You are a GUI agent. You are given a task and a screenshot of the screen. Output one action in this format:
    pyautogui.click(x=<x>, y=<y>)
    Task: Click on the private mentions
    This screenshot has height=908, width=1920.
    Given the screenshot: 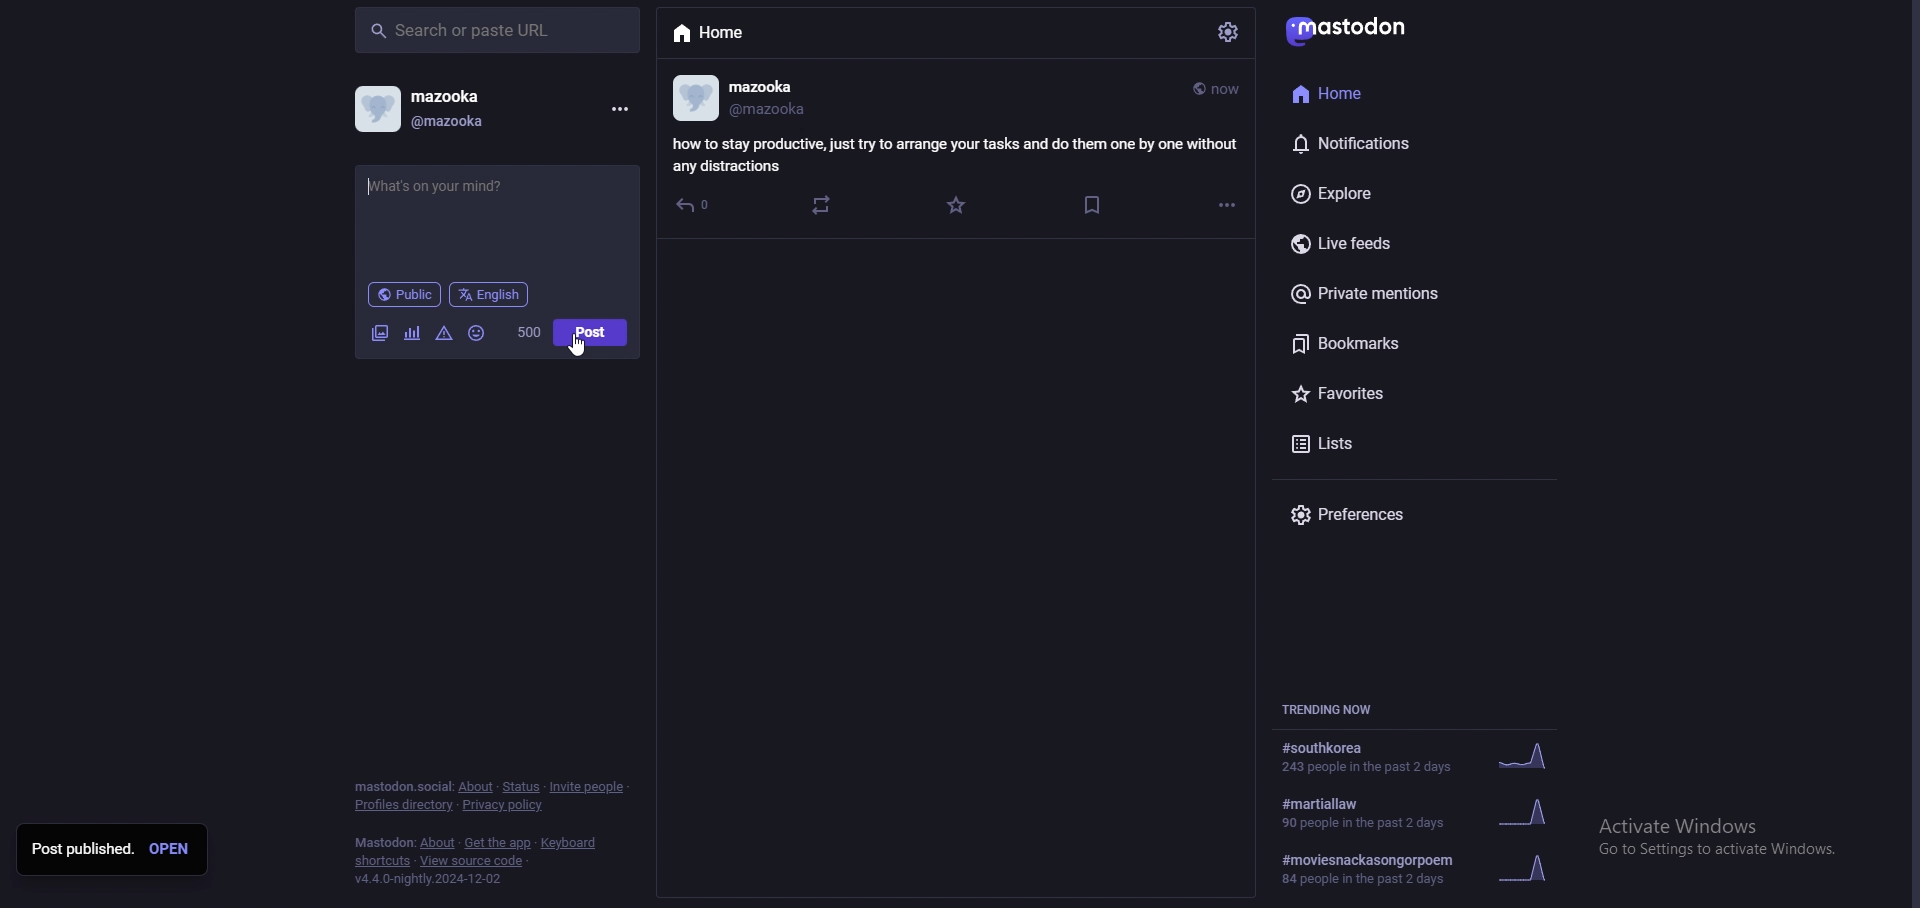 What is the action you would take?
    pyautogui.click(x=1394, y=294)
    